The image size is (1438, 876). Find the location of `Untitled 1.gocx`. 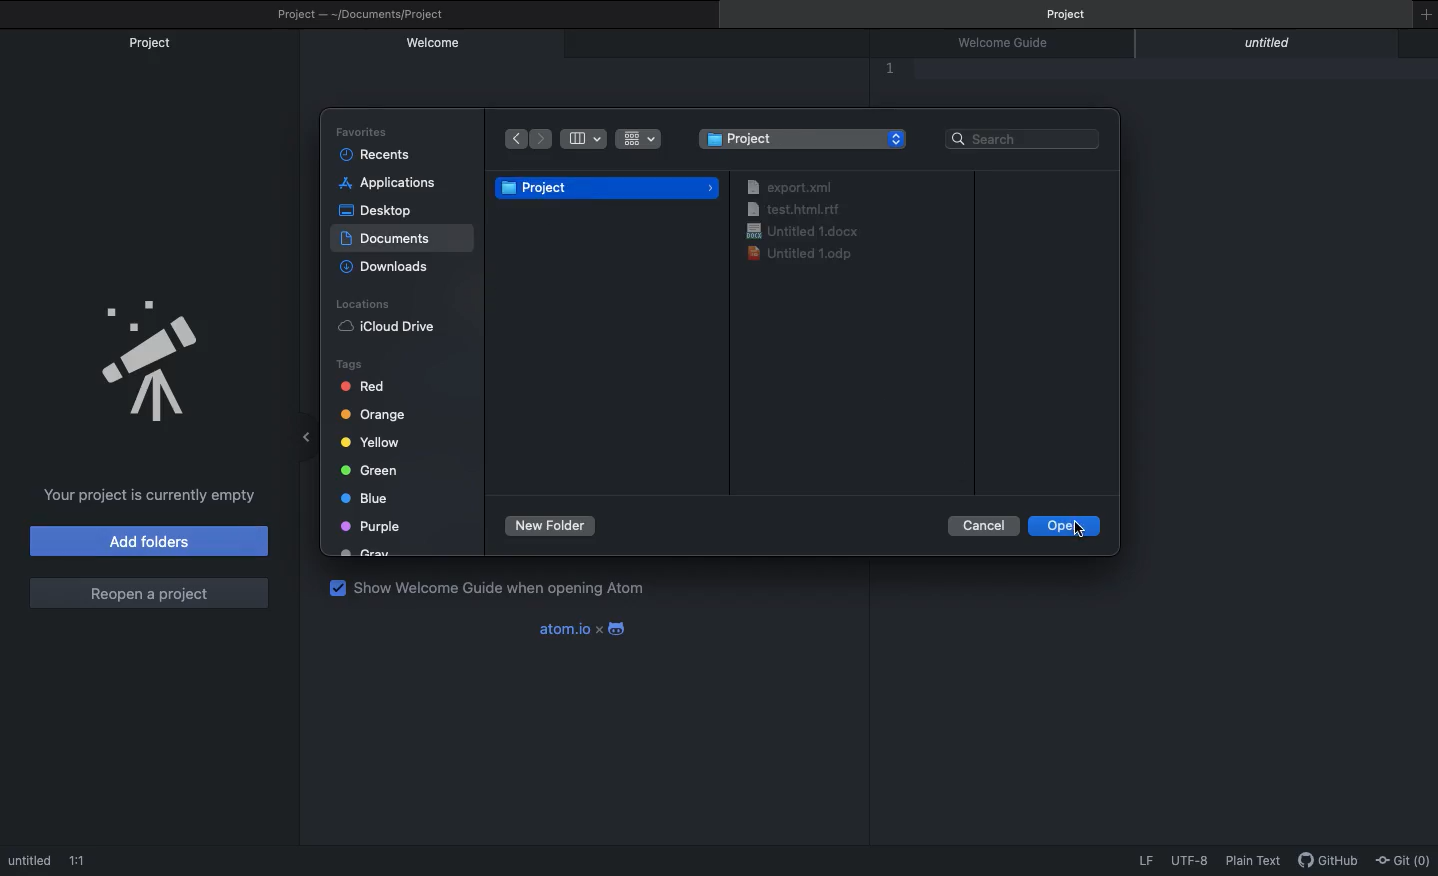

Untitled 1.gocx is located at coordinates (802, 231).